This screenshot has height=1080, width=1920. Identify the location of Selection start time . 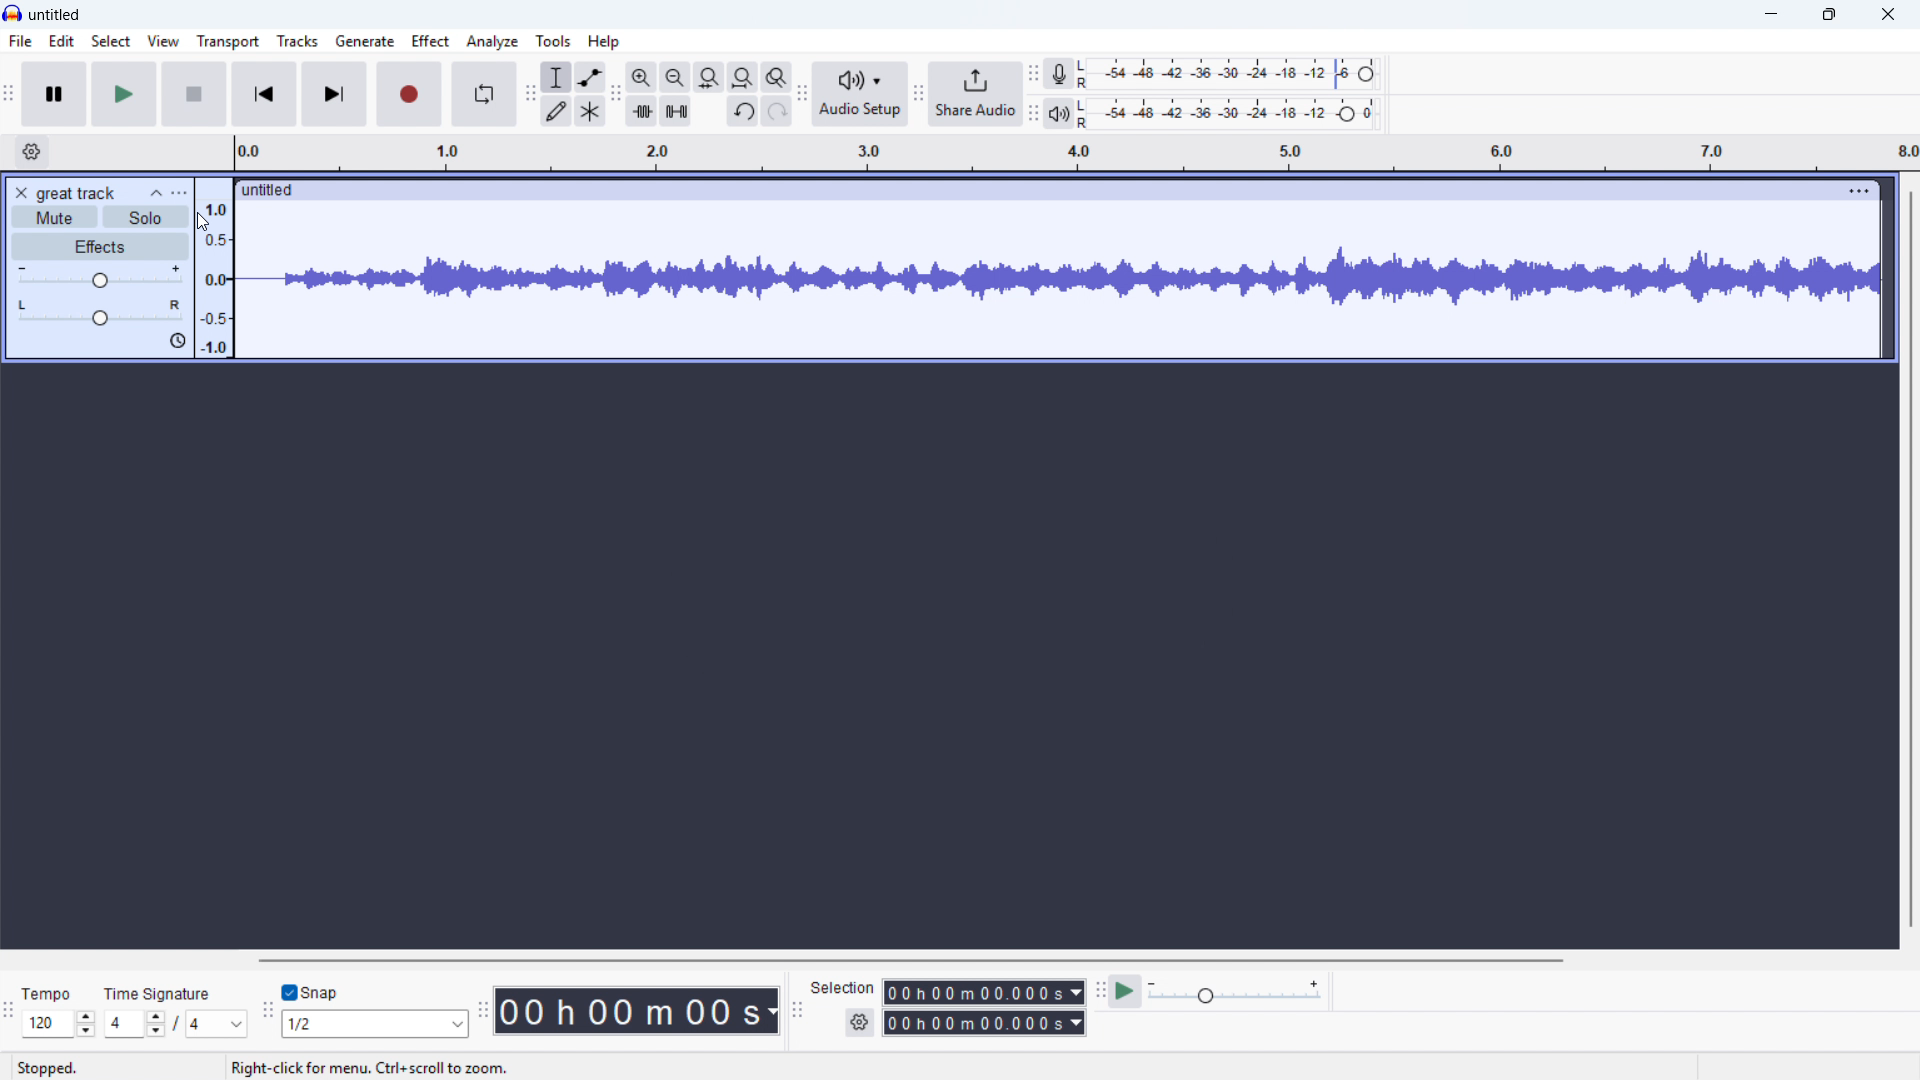
(985, 993).